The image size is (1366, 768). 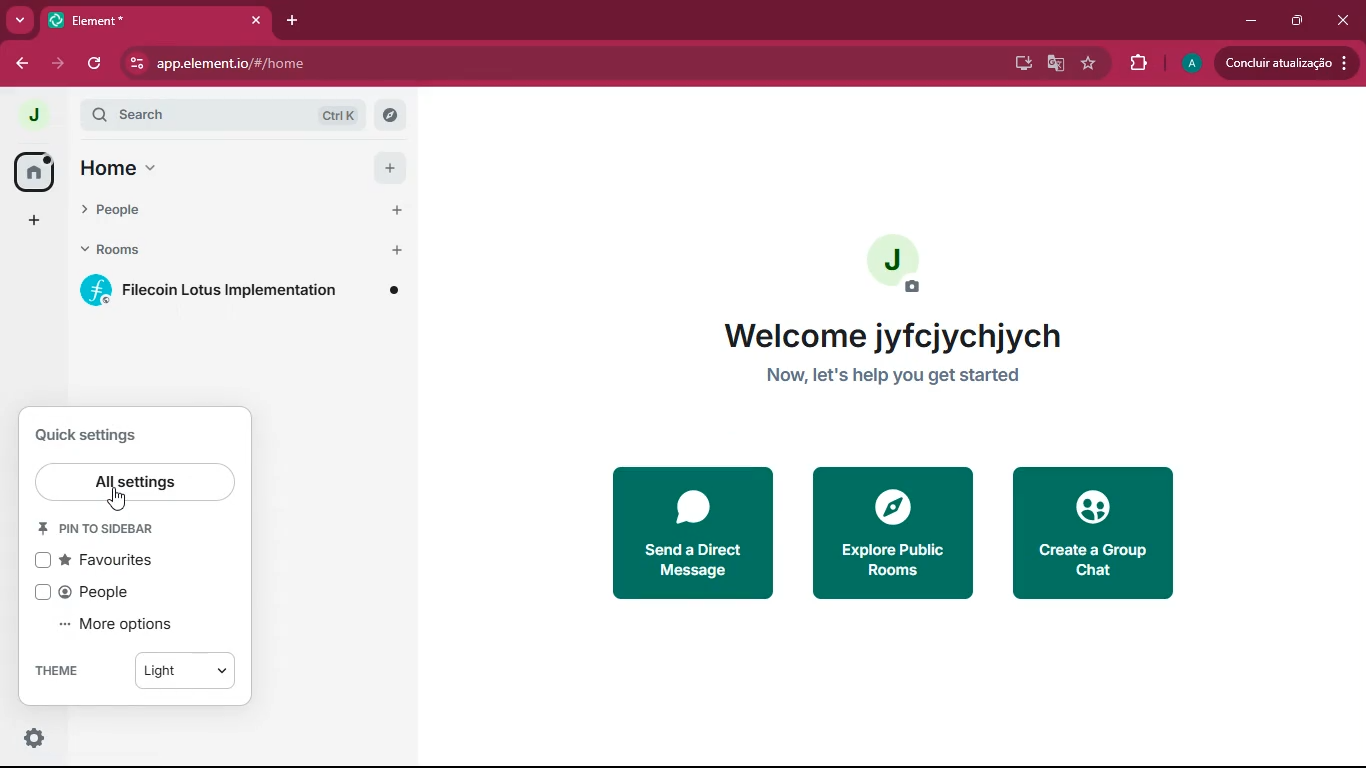 What do you see at coordinates (688, 533) in the screenshot?
I see `send a direct message` at bounding box center [688, 533].